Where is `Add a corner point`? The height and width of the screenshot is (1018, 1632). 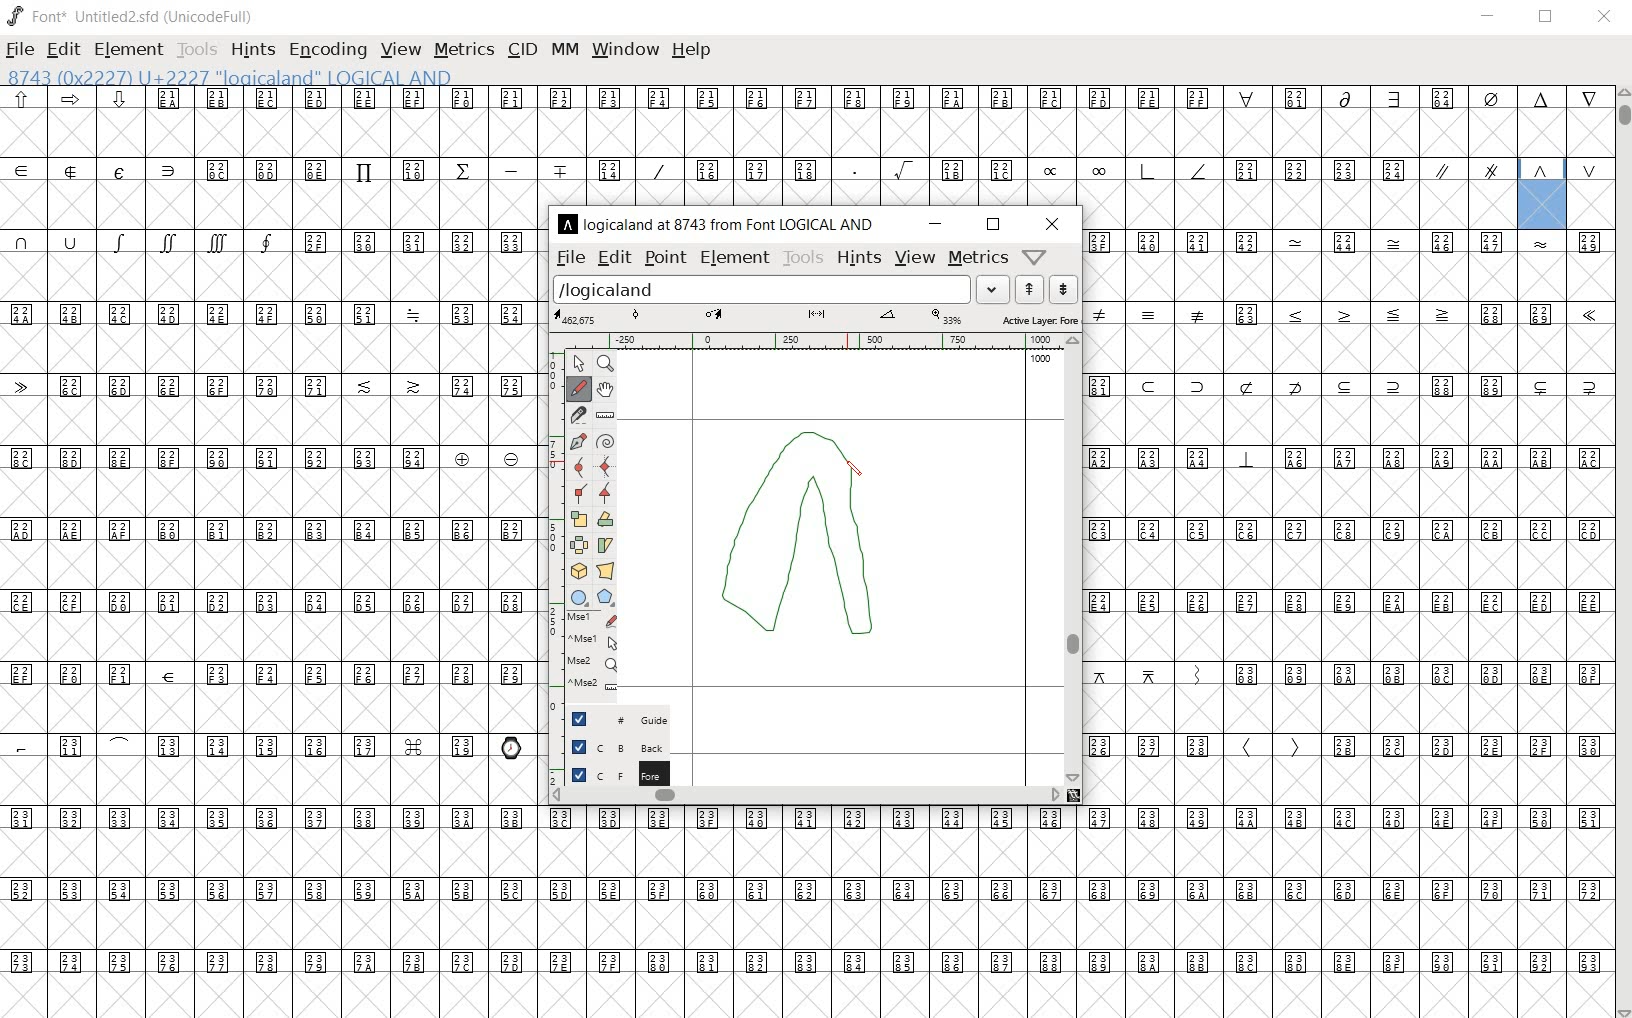 Add a corner point is located at coordinates (578, 492).